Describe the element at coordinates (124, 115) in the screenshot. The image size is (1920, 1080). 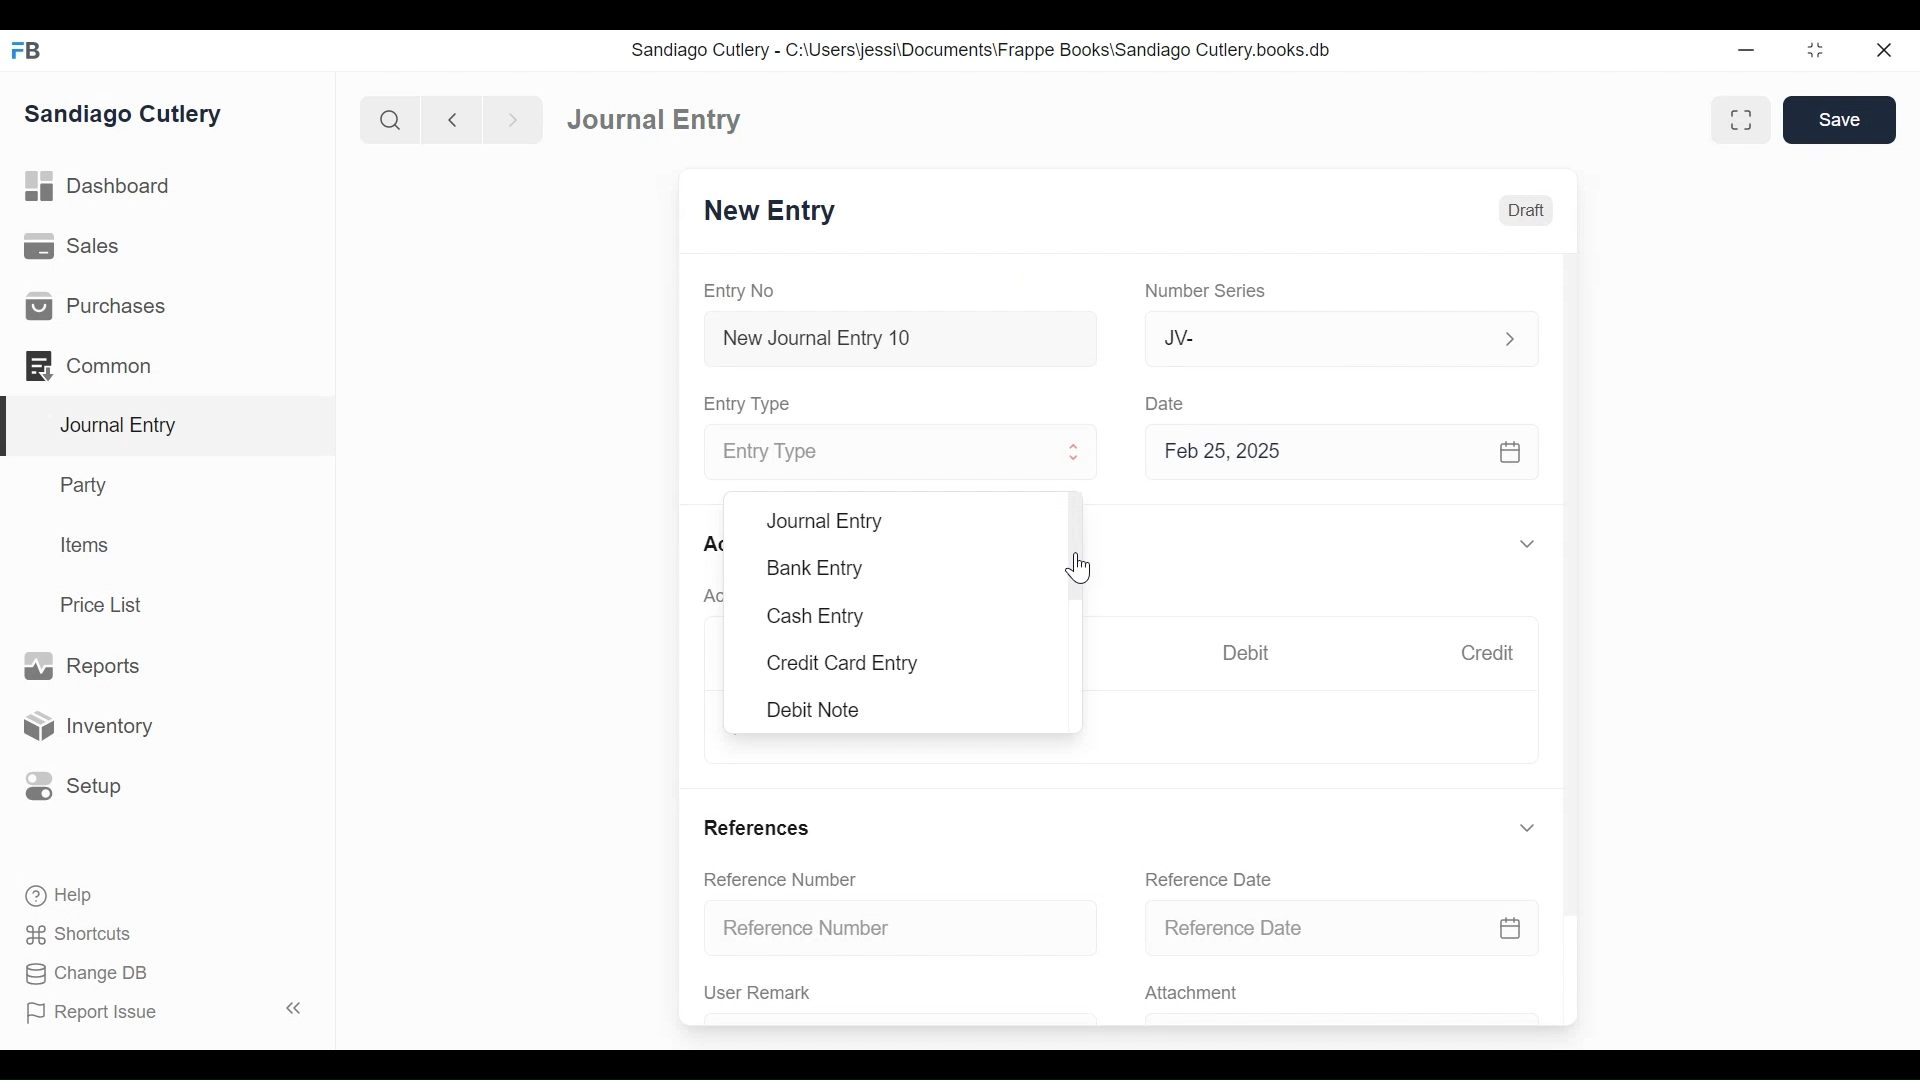
I see `Sandiago Cutlery` at that location.